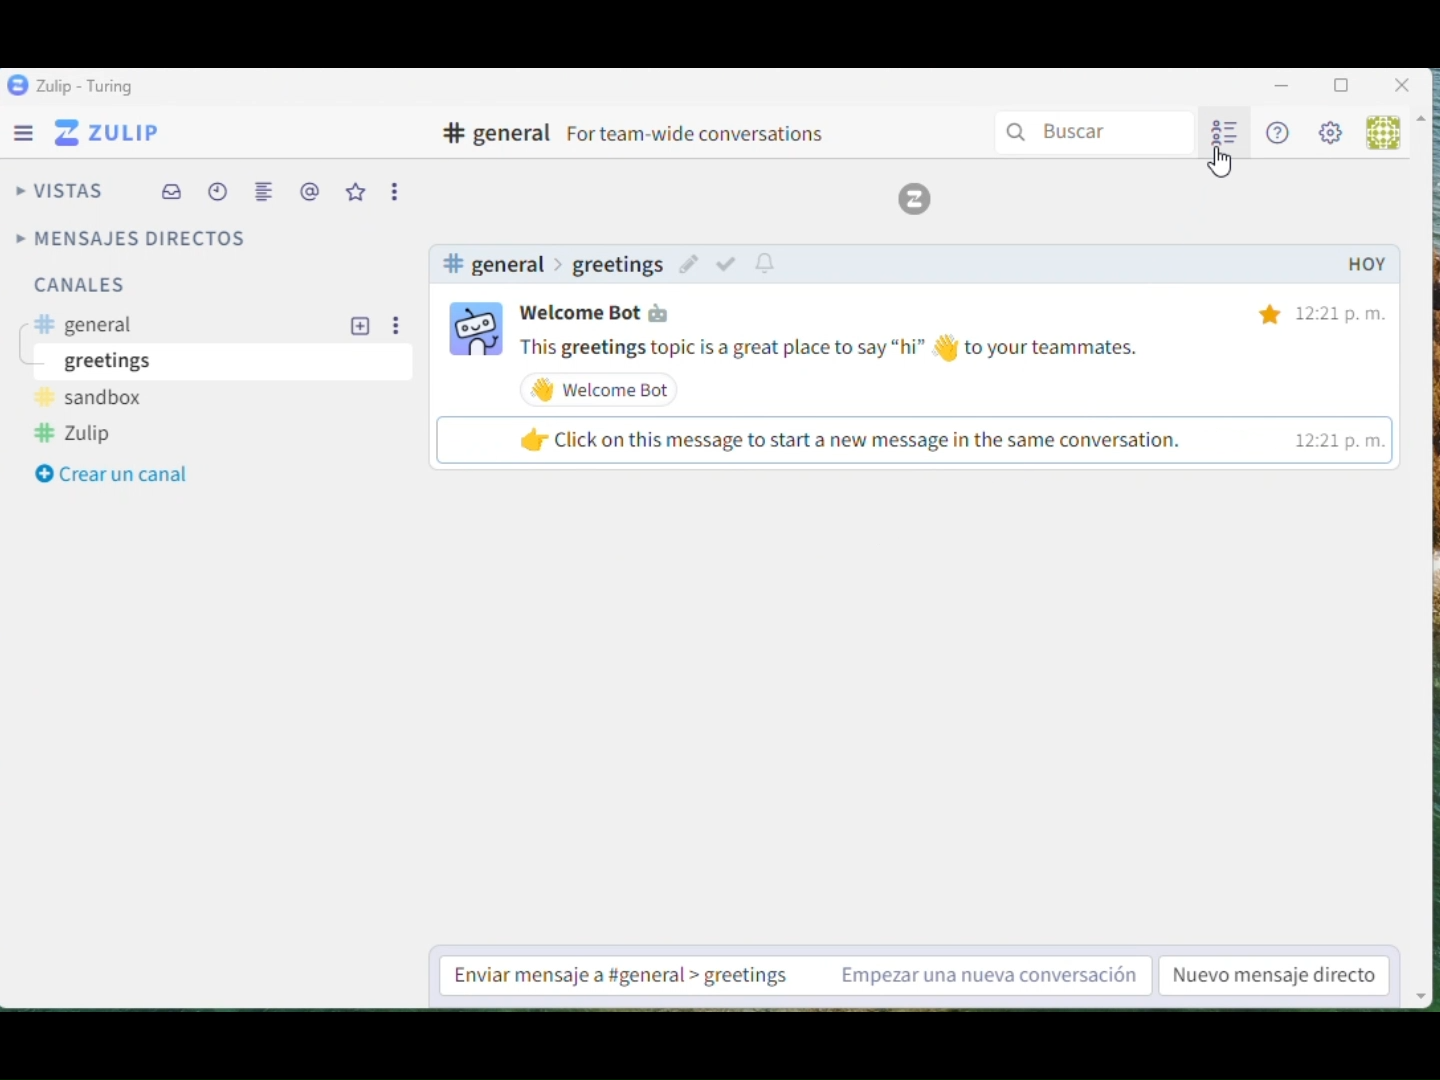 The height and width of the screenshot is (1080, 1440). I want to click on Send message to a channel, so click(789, 974).